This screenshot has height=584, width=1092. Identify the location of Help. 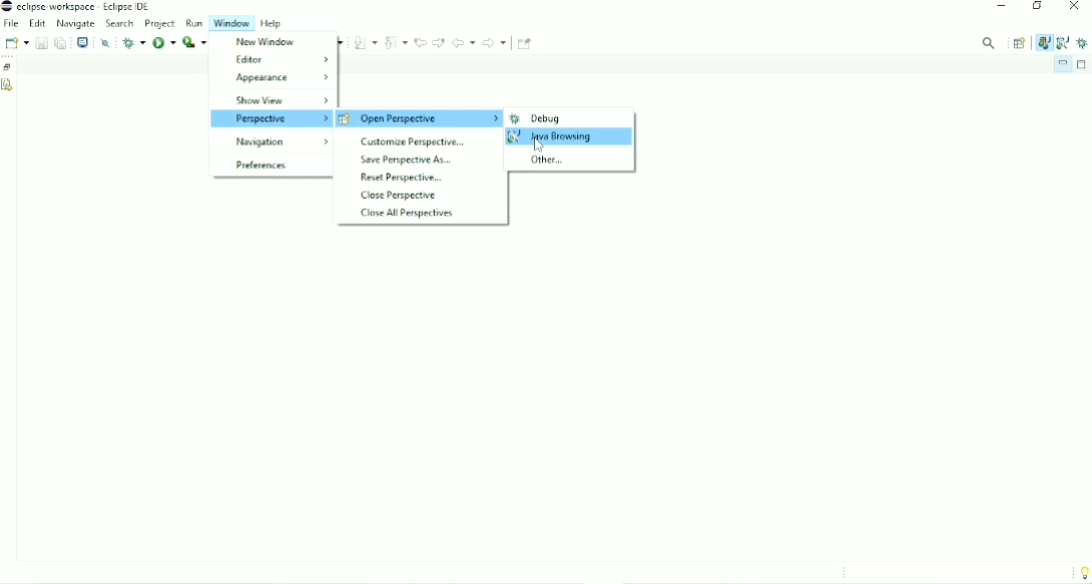
(275, 23).